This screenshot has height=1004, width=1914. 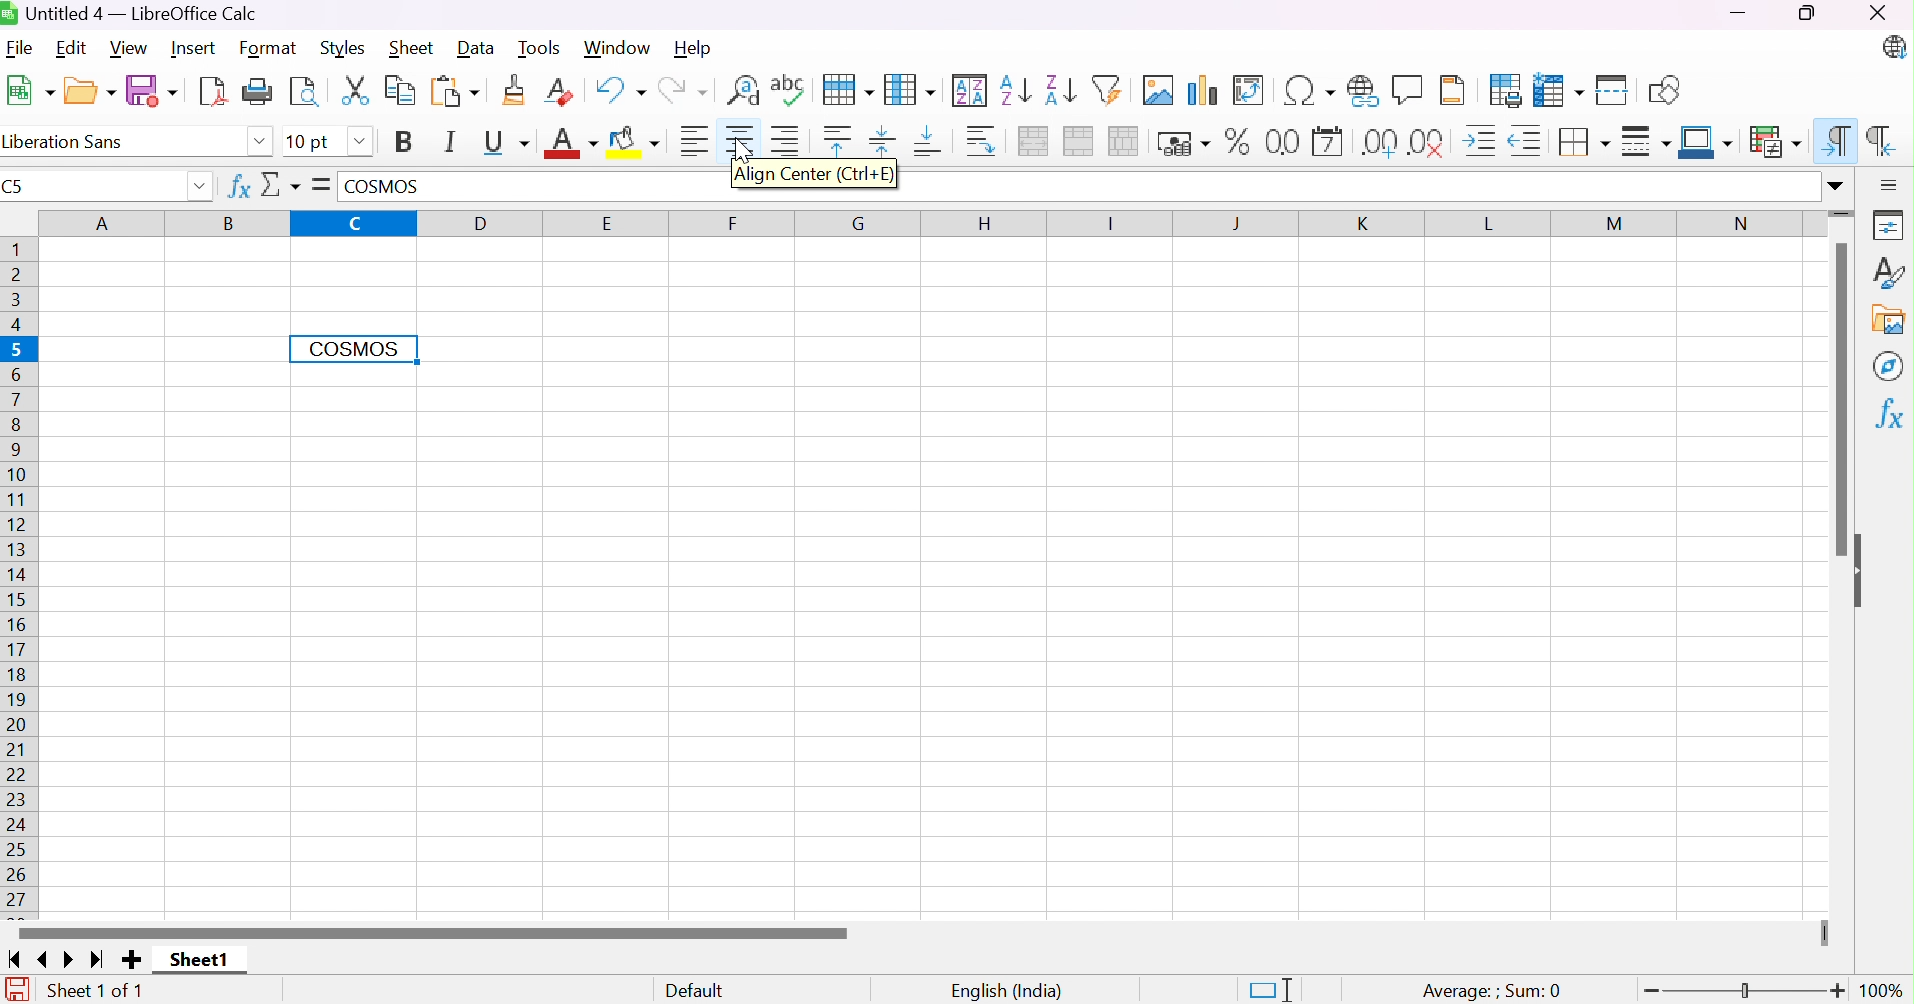 I want to click on Open, so click(x=90, y=93).